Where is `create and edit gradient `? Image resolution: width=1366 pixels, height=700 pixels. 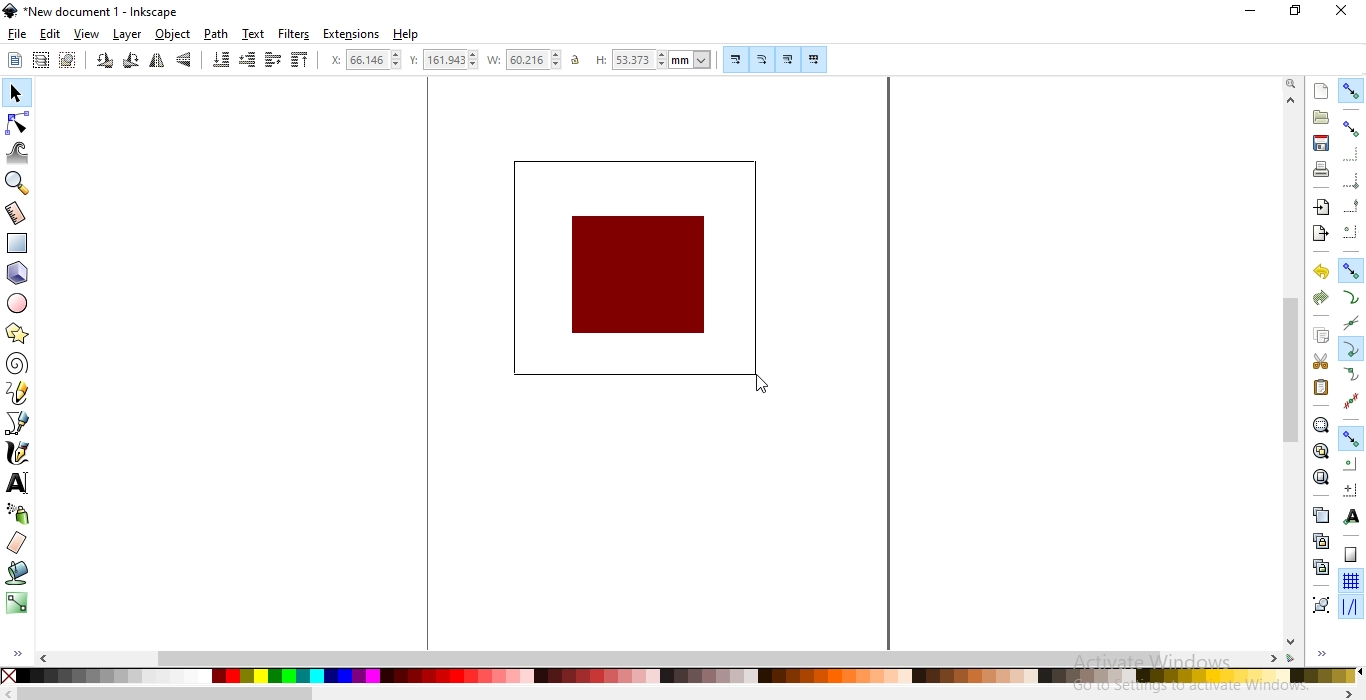
create and edit gradient  is located at coordinates (17, 607).